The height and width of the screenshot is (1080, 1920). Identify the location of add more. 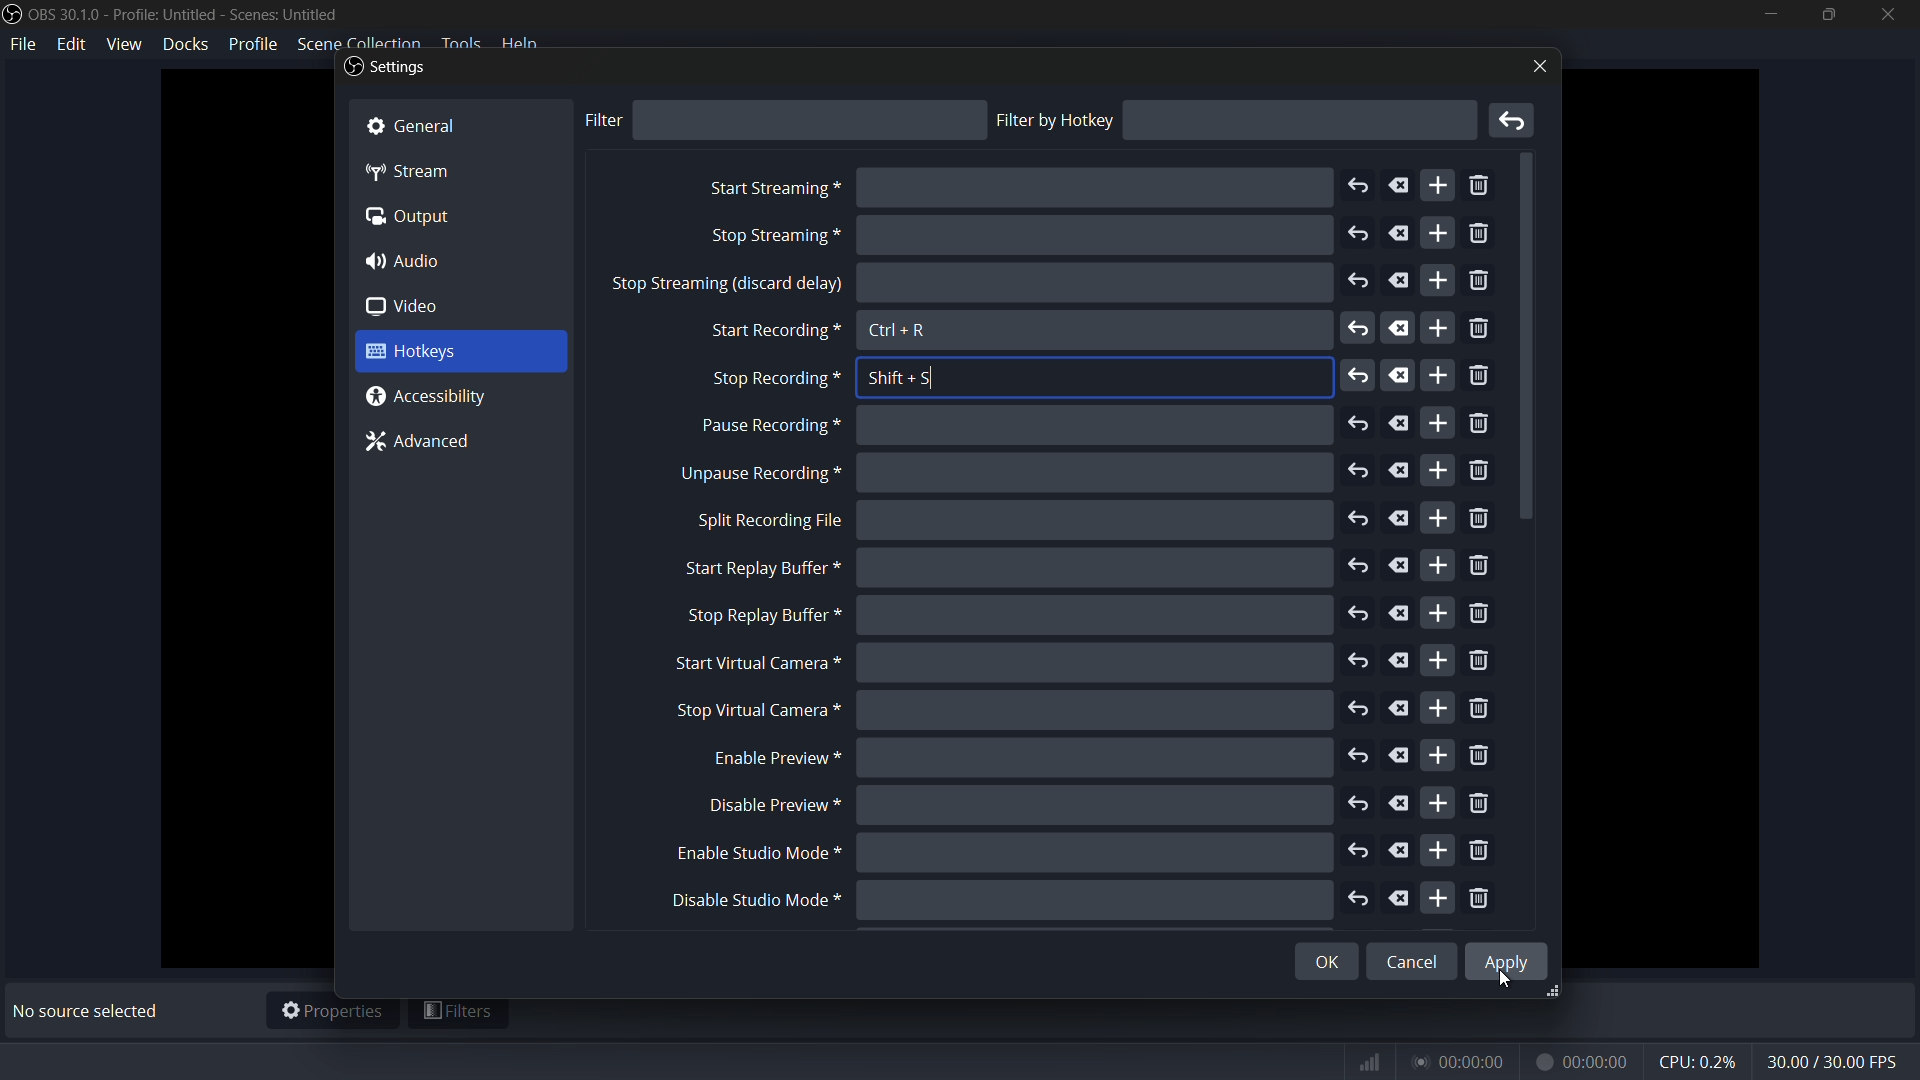
(1437, 613).